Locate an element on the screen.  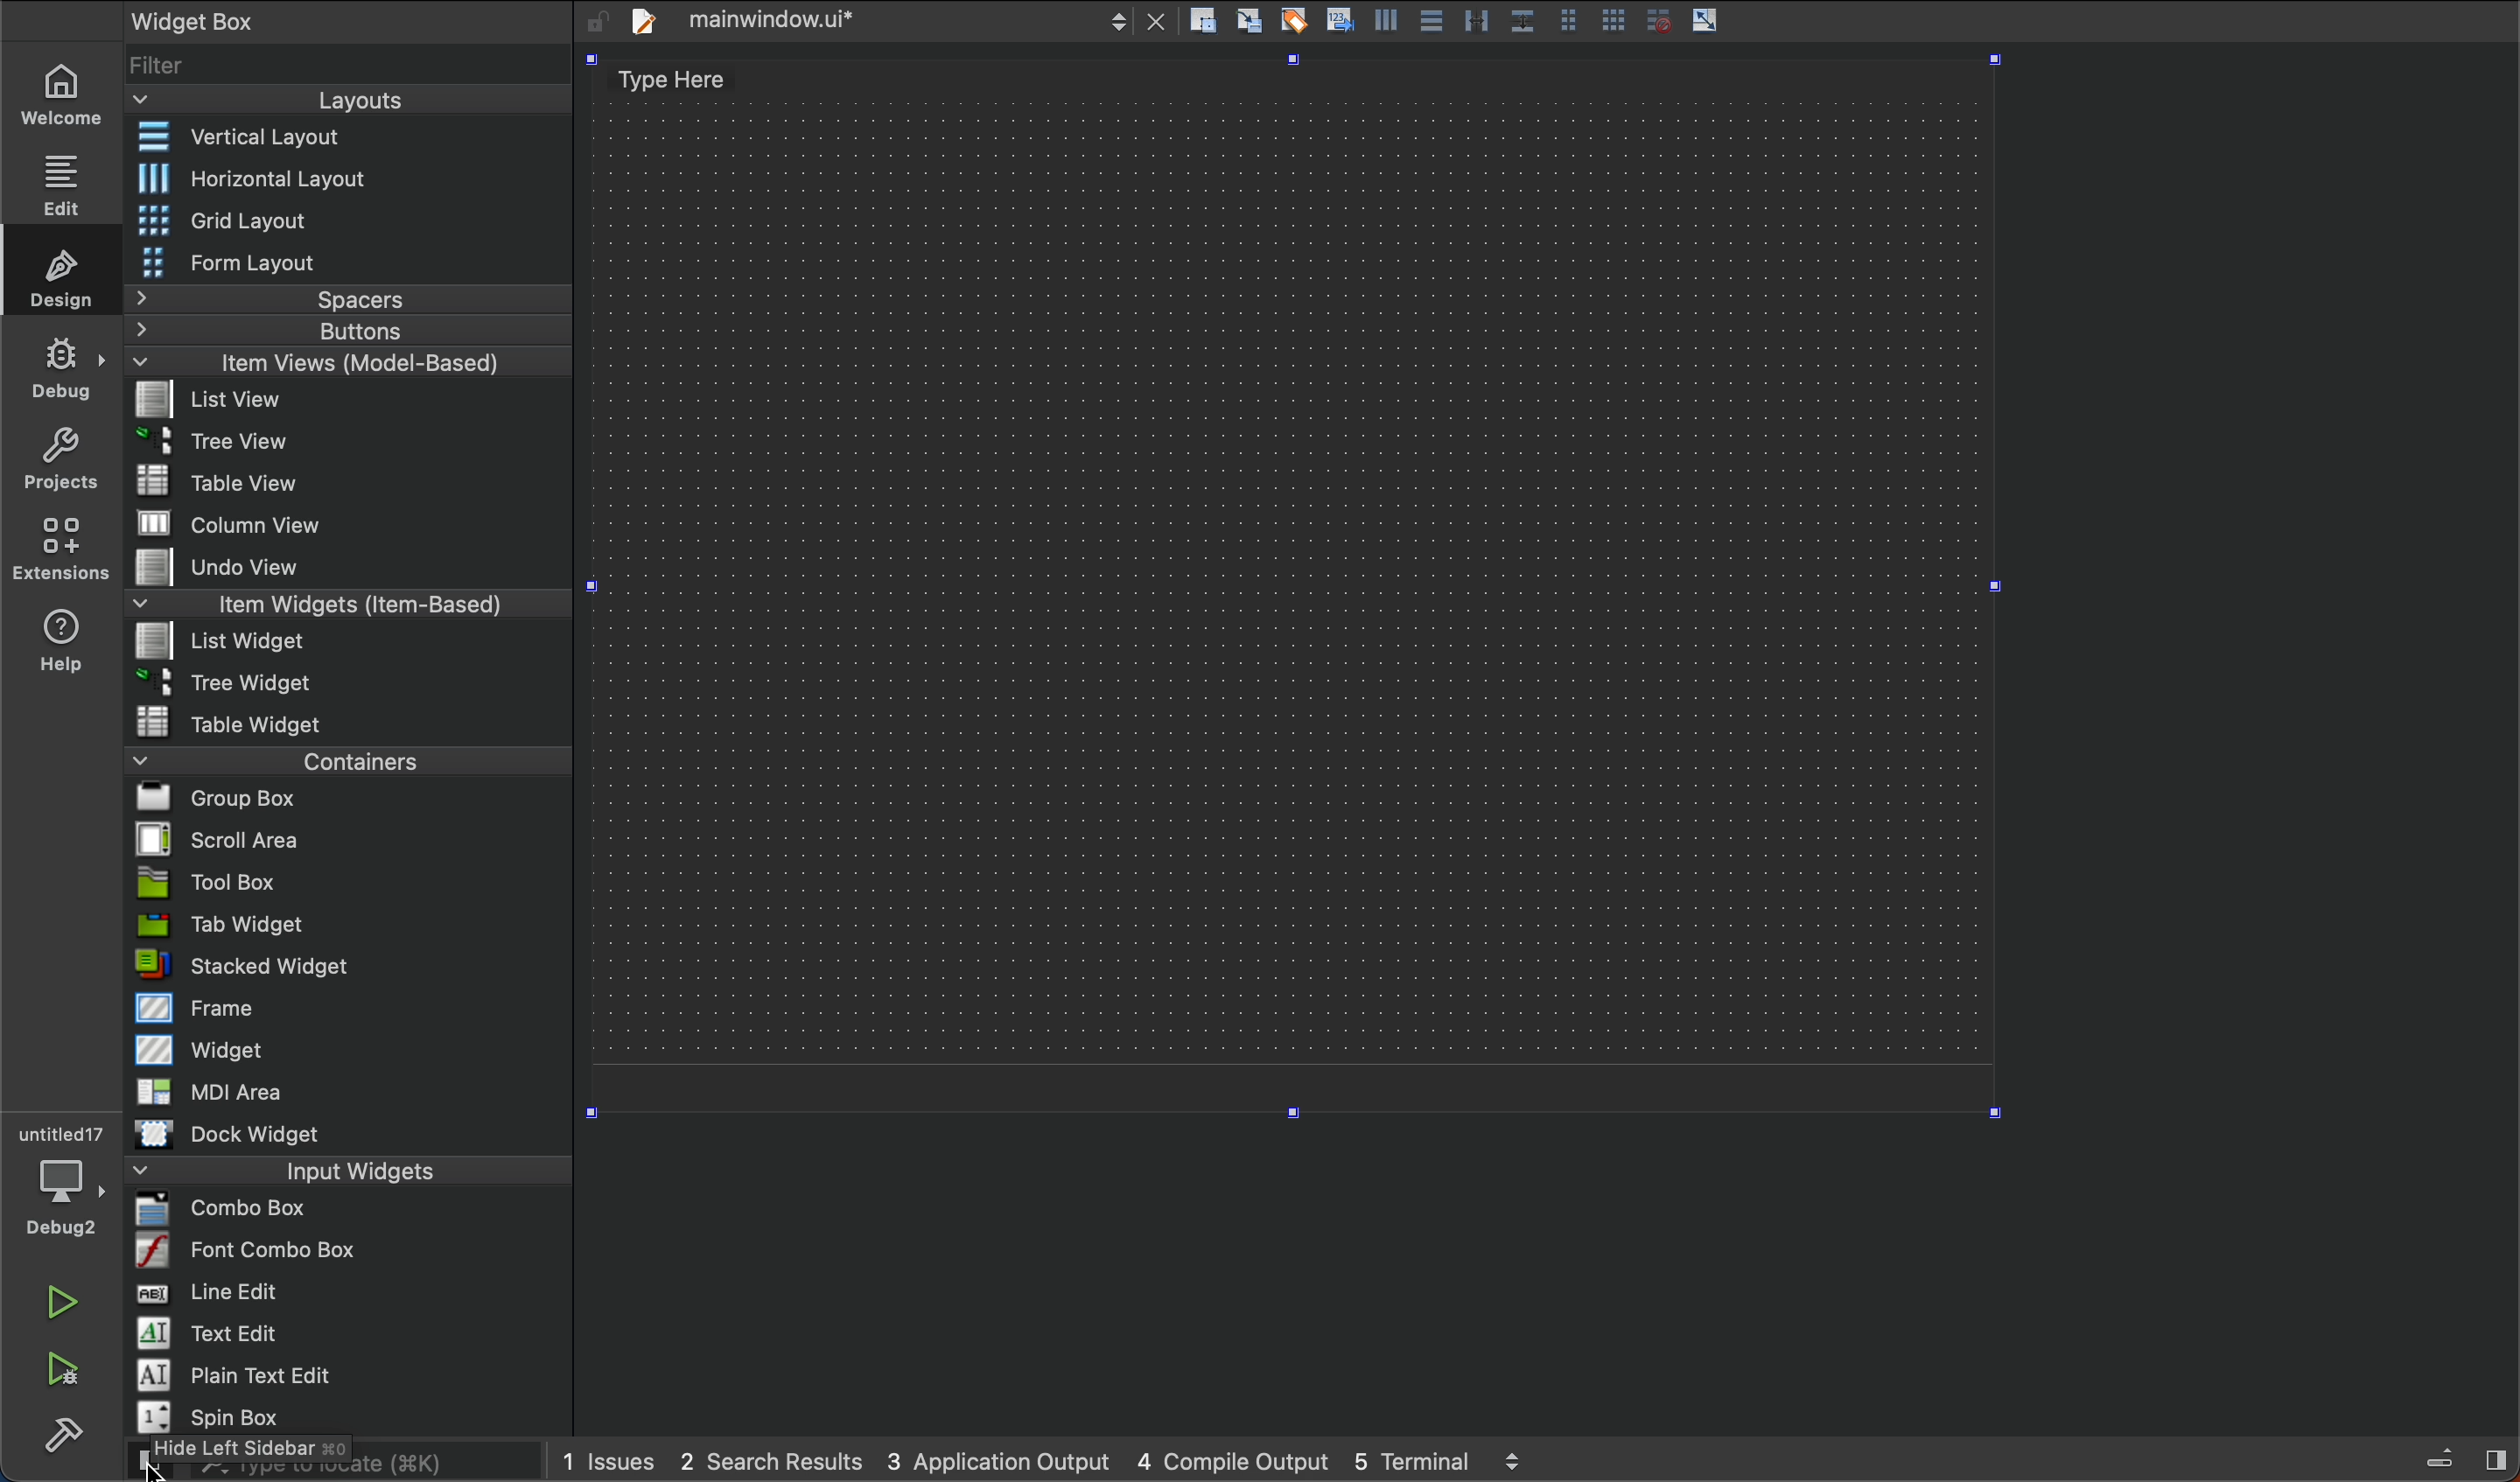
Vertical Layout is located at coordinates (326, 138).